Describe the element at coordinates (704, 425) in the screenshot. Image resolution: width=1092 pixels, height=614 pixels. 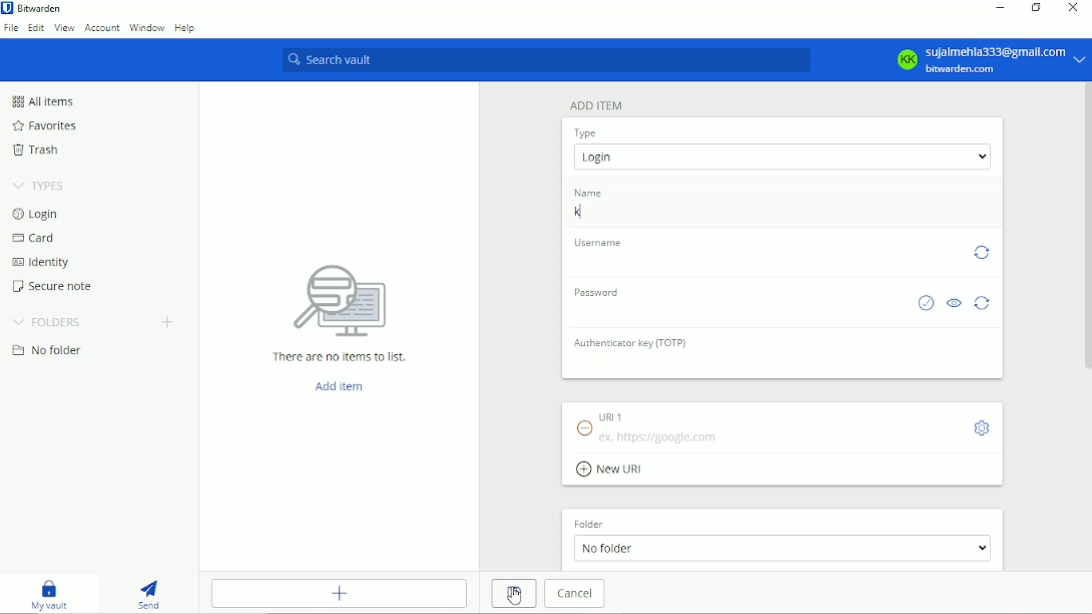
I see `URI 1  ex. https://google.com` at that location.